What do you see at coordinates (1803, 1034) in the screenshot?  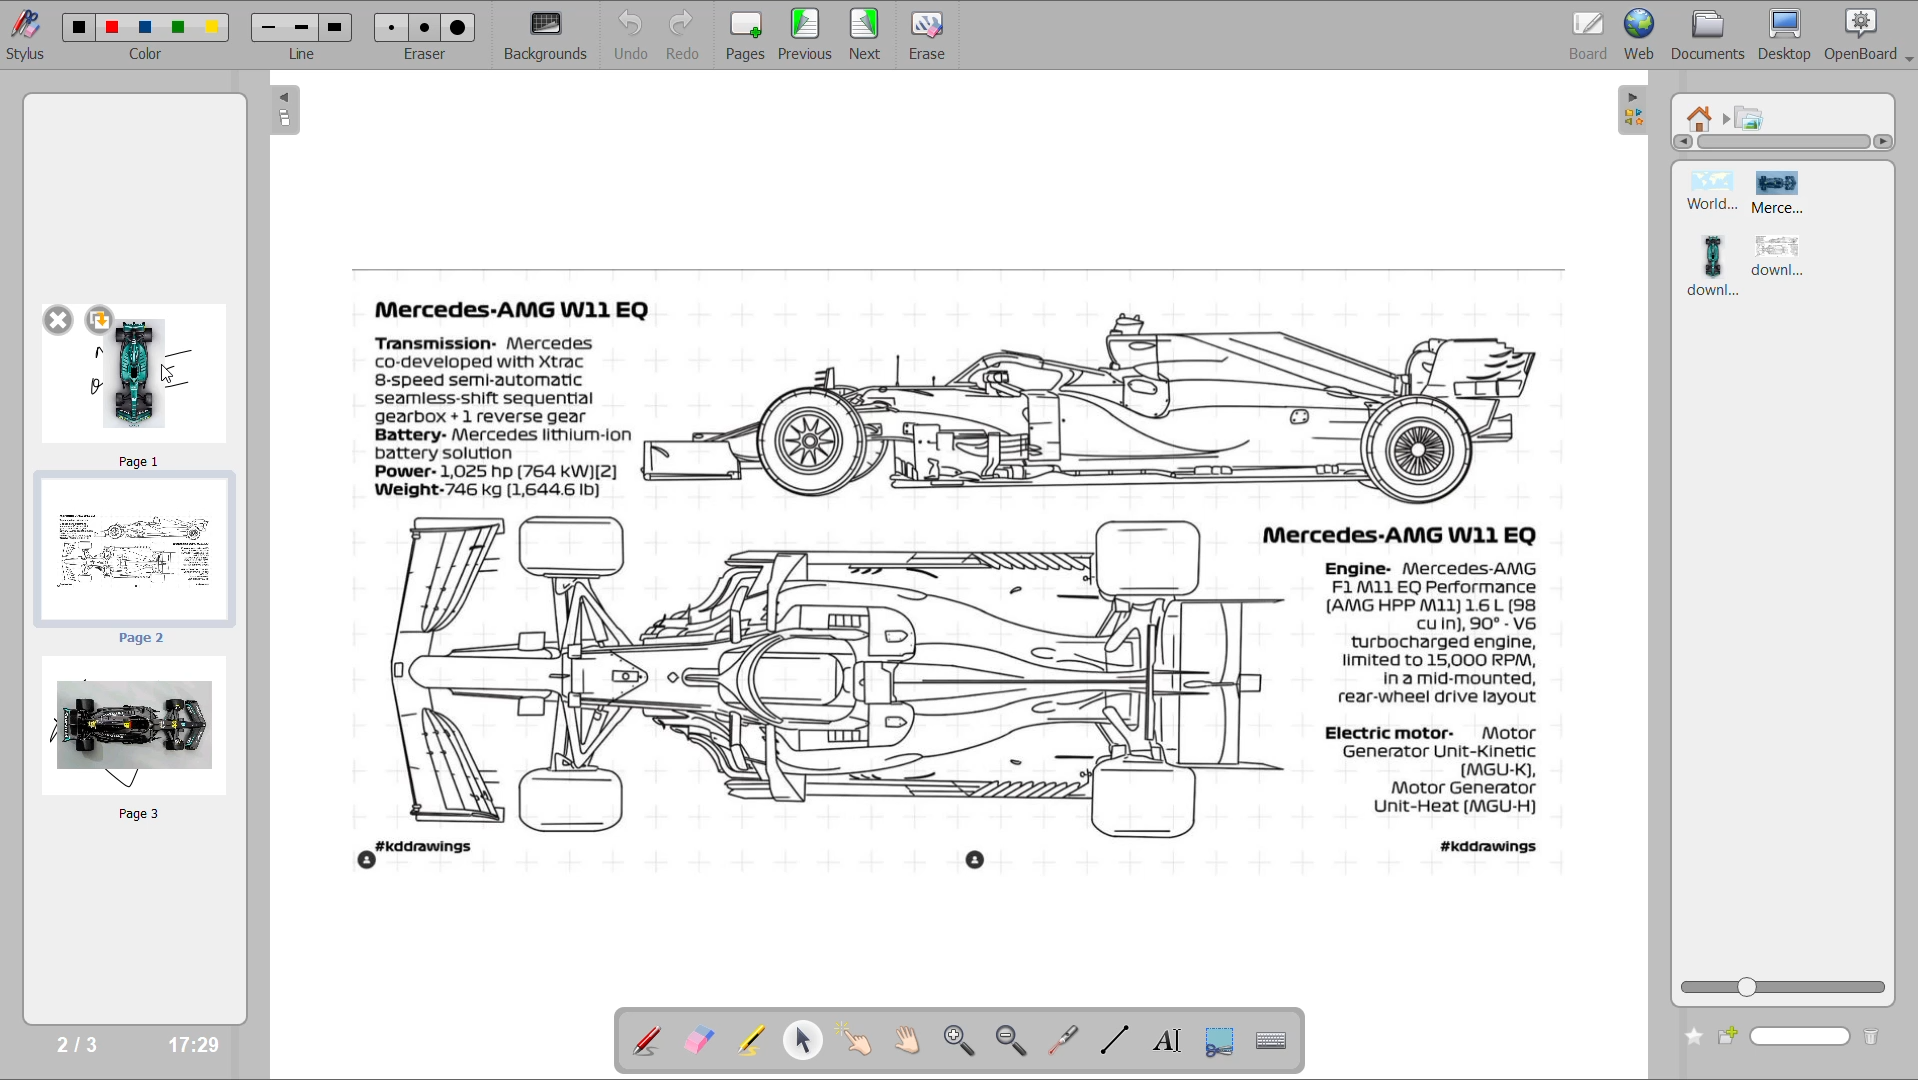 I see `name input` at bounding box center [1803, 1034].